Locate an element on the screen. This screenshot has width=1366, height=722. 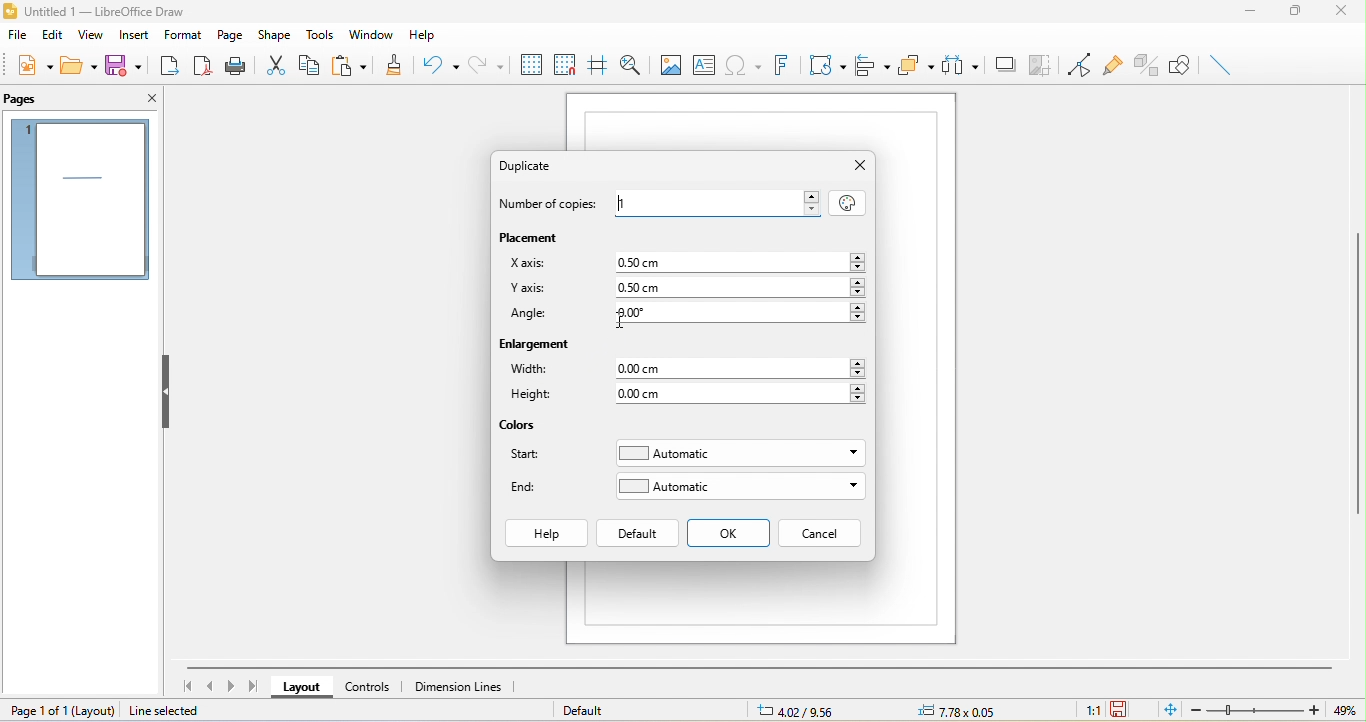
undo is located at coordinates (441, 67).